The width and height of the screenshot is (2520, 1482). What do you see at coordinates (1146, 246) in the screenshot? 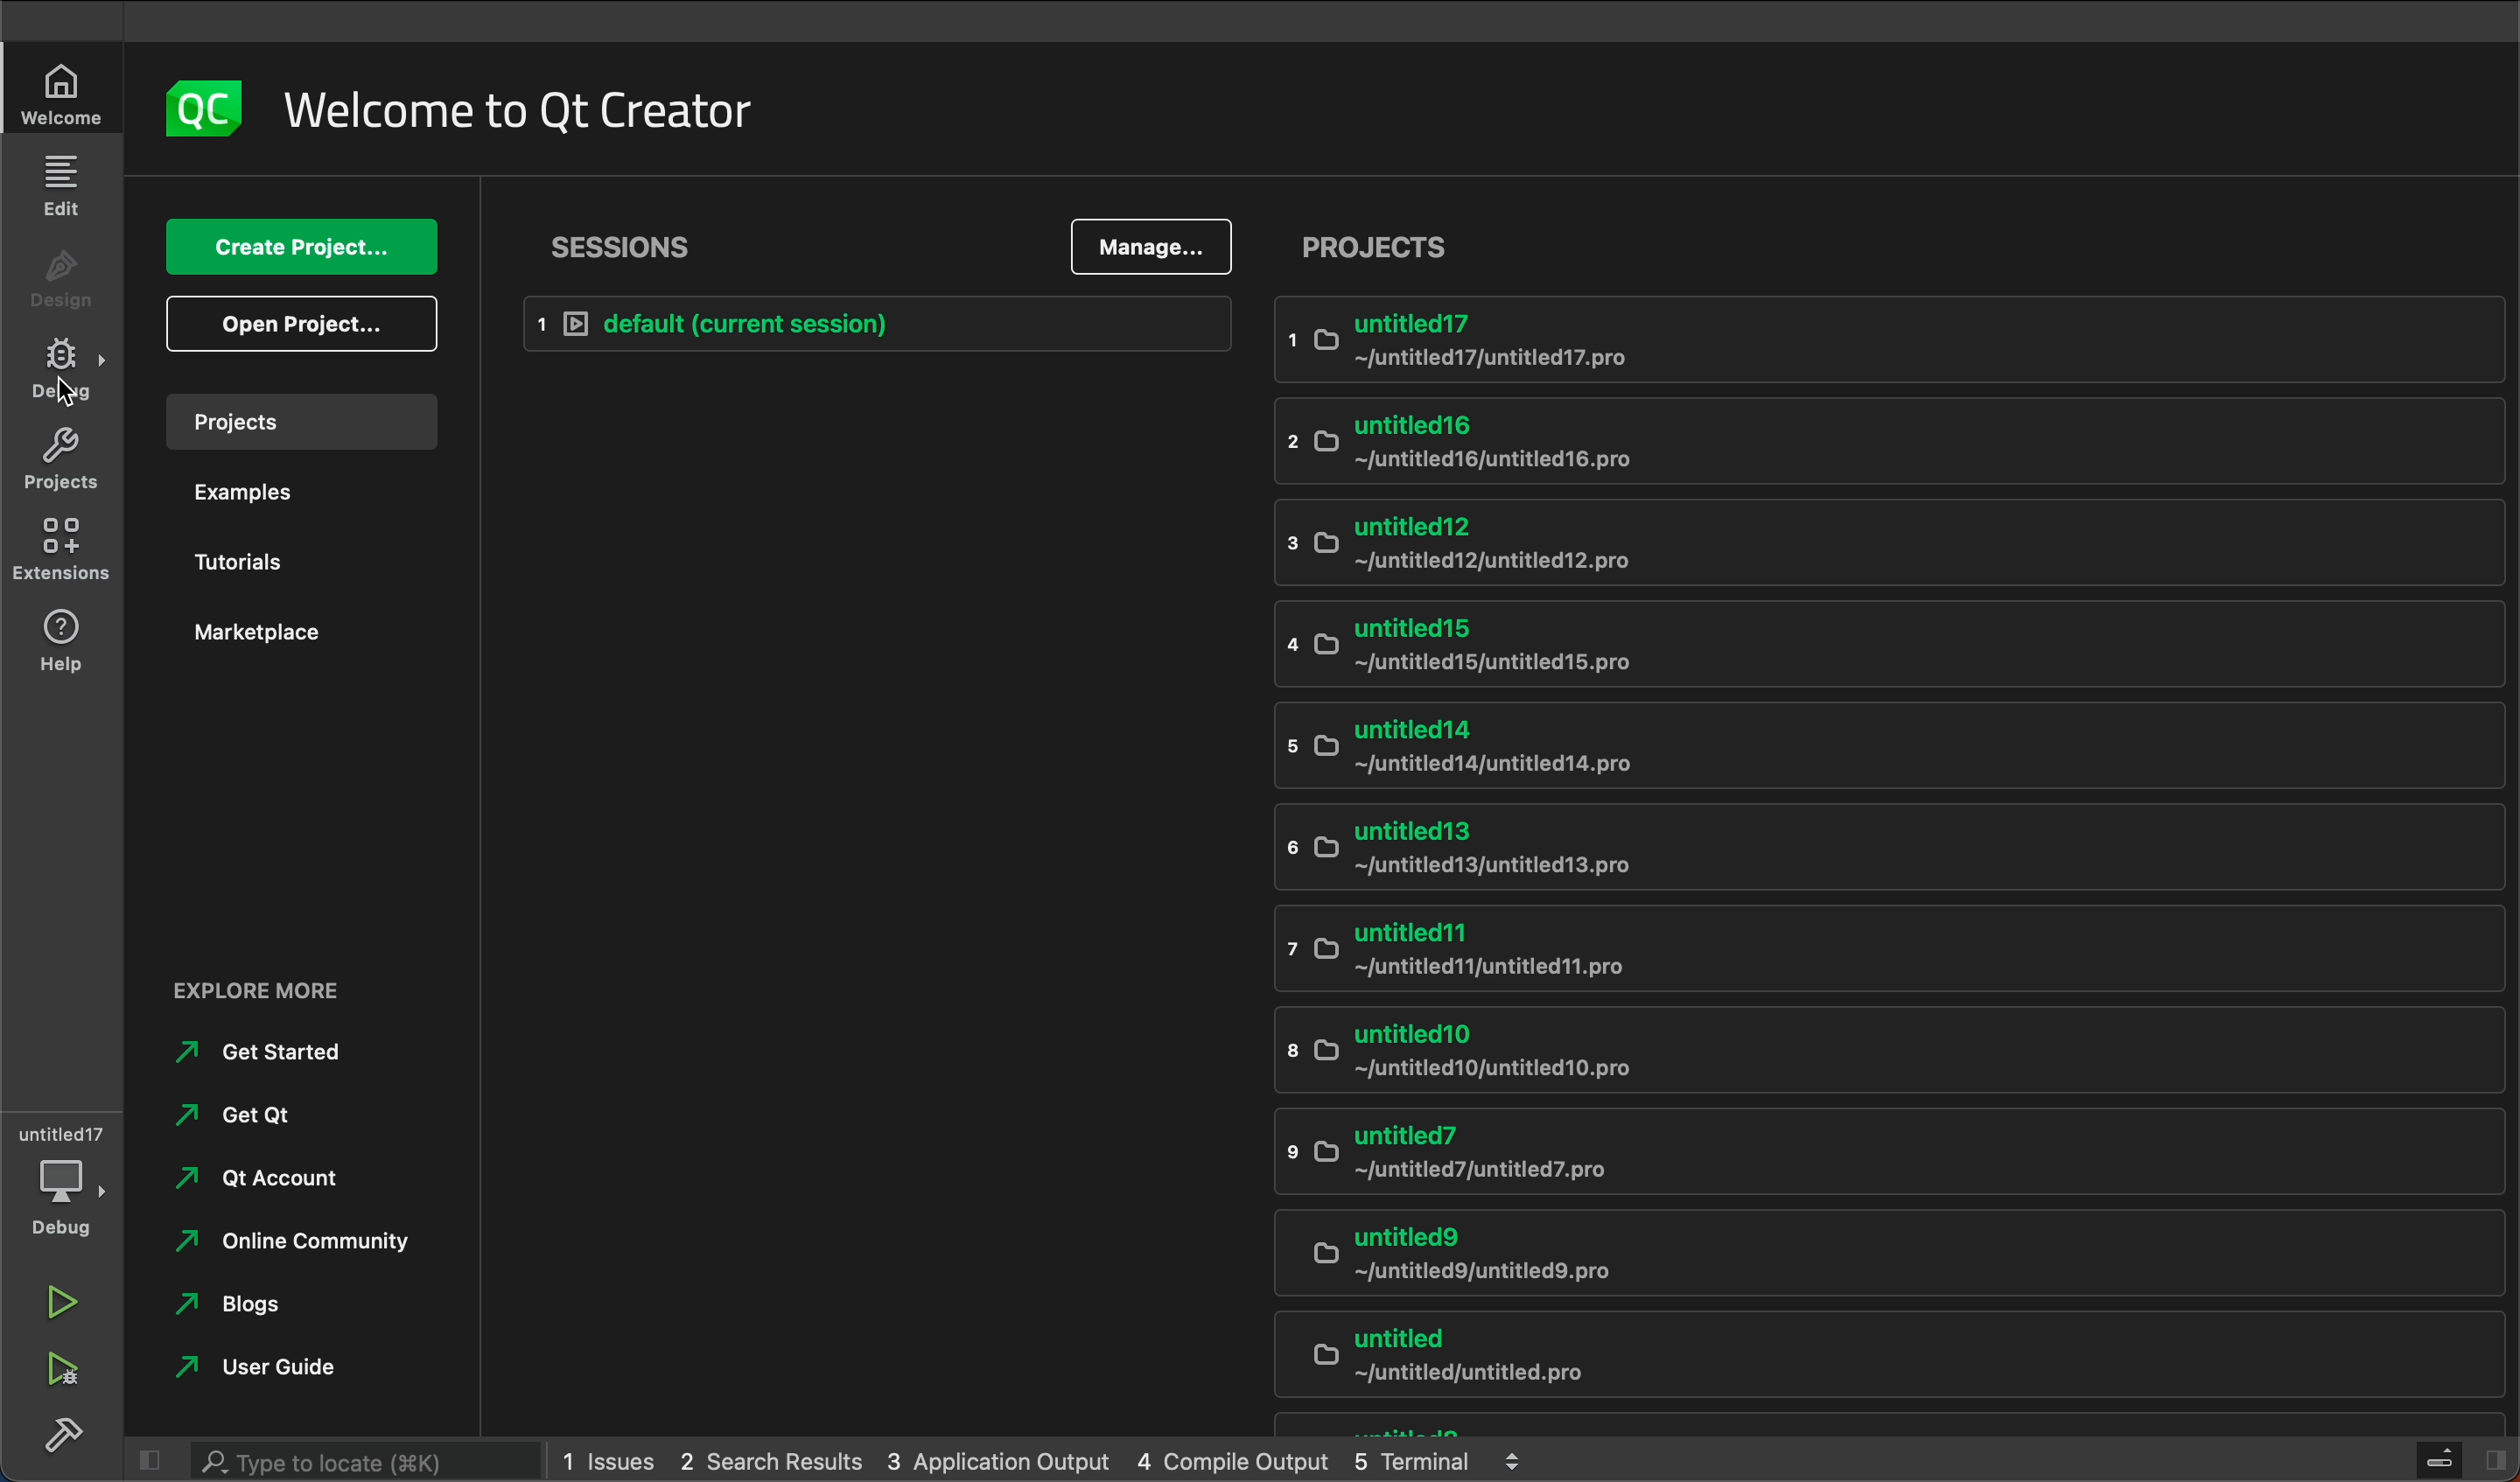
I see `manage` at bounding box center [1146, 246].